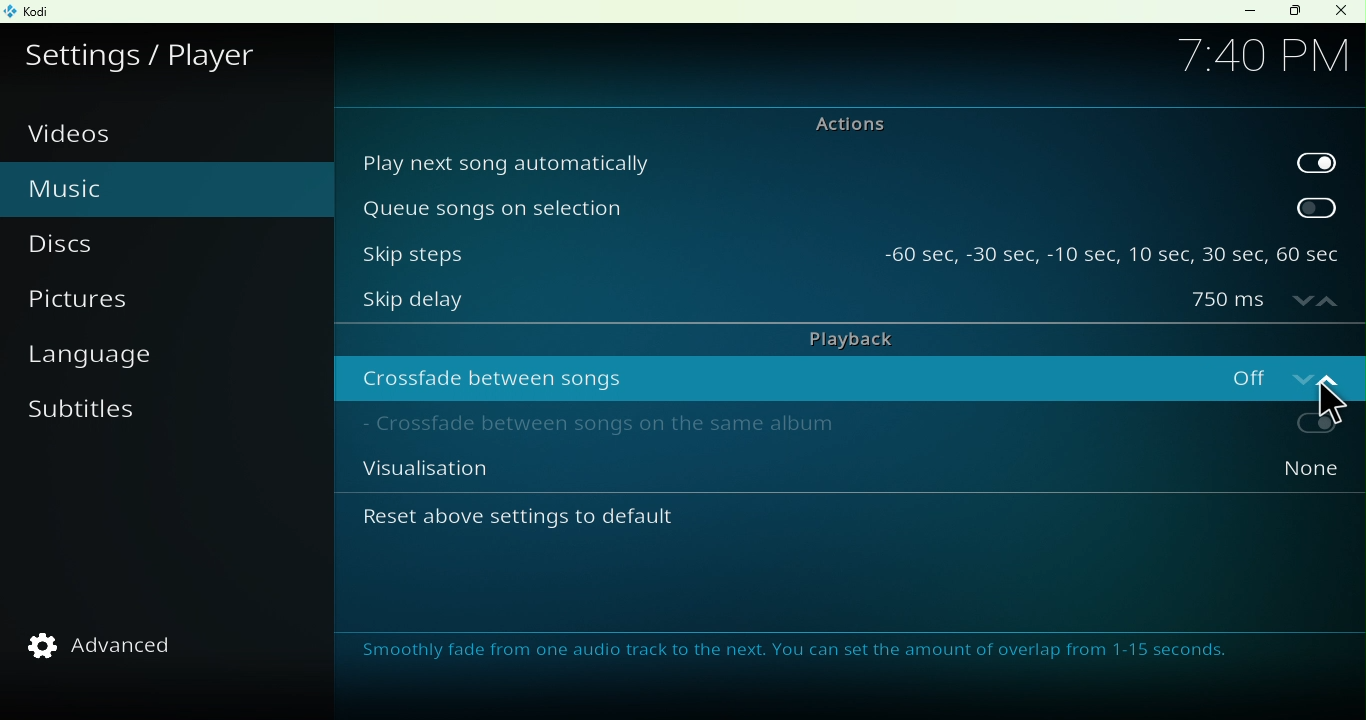  Describe the element at coordinates (761, 428) in the screenshot. I see `Crossfade between songs on the same album` at that location.